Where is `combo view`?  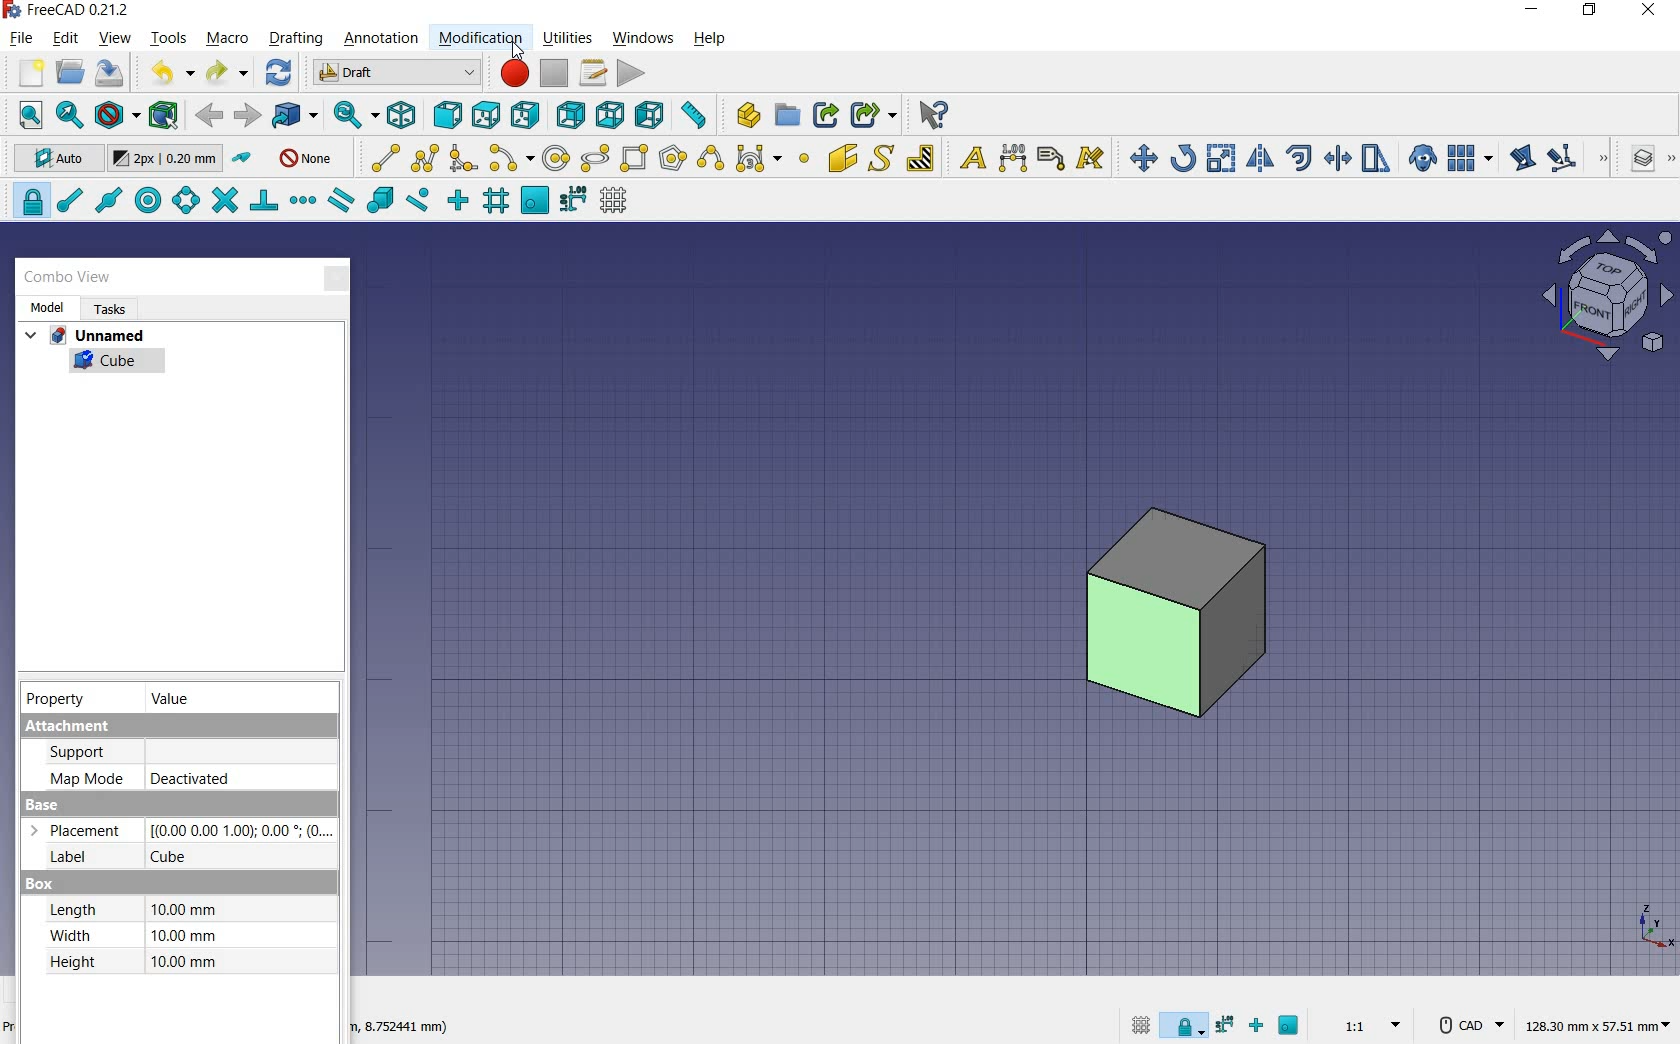
combo view is located at coordinates (69, 279).